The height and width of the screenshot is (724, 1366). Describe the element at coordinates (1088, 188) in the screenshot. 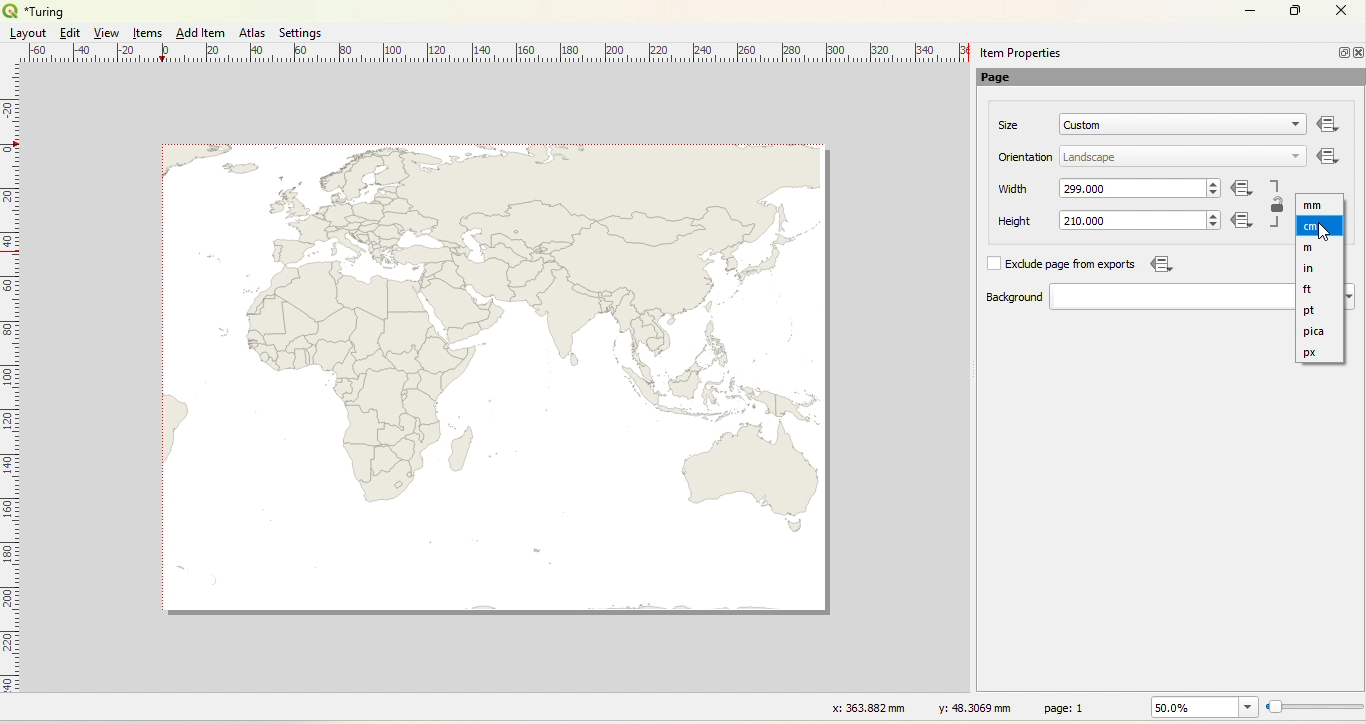

I see `width measurement` at that location.